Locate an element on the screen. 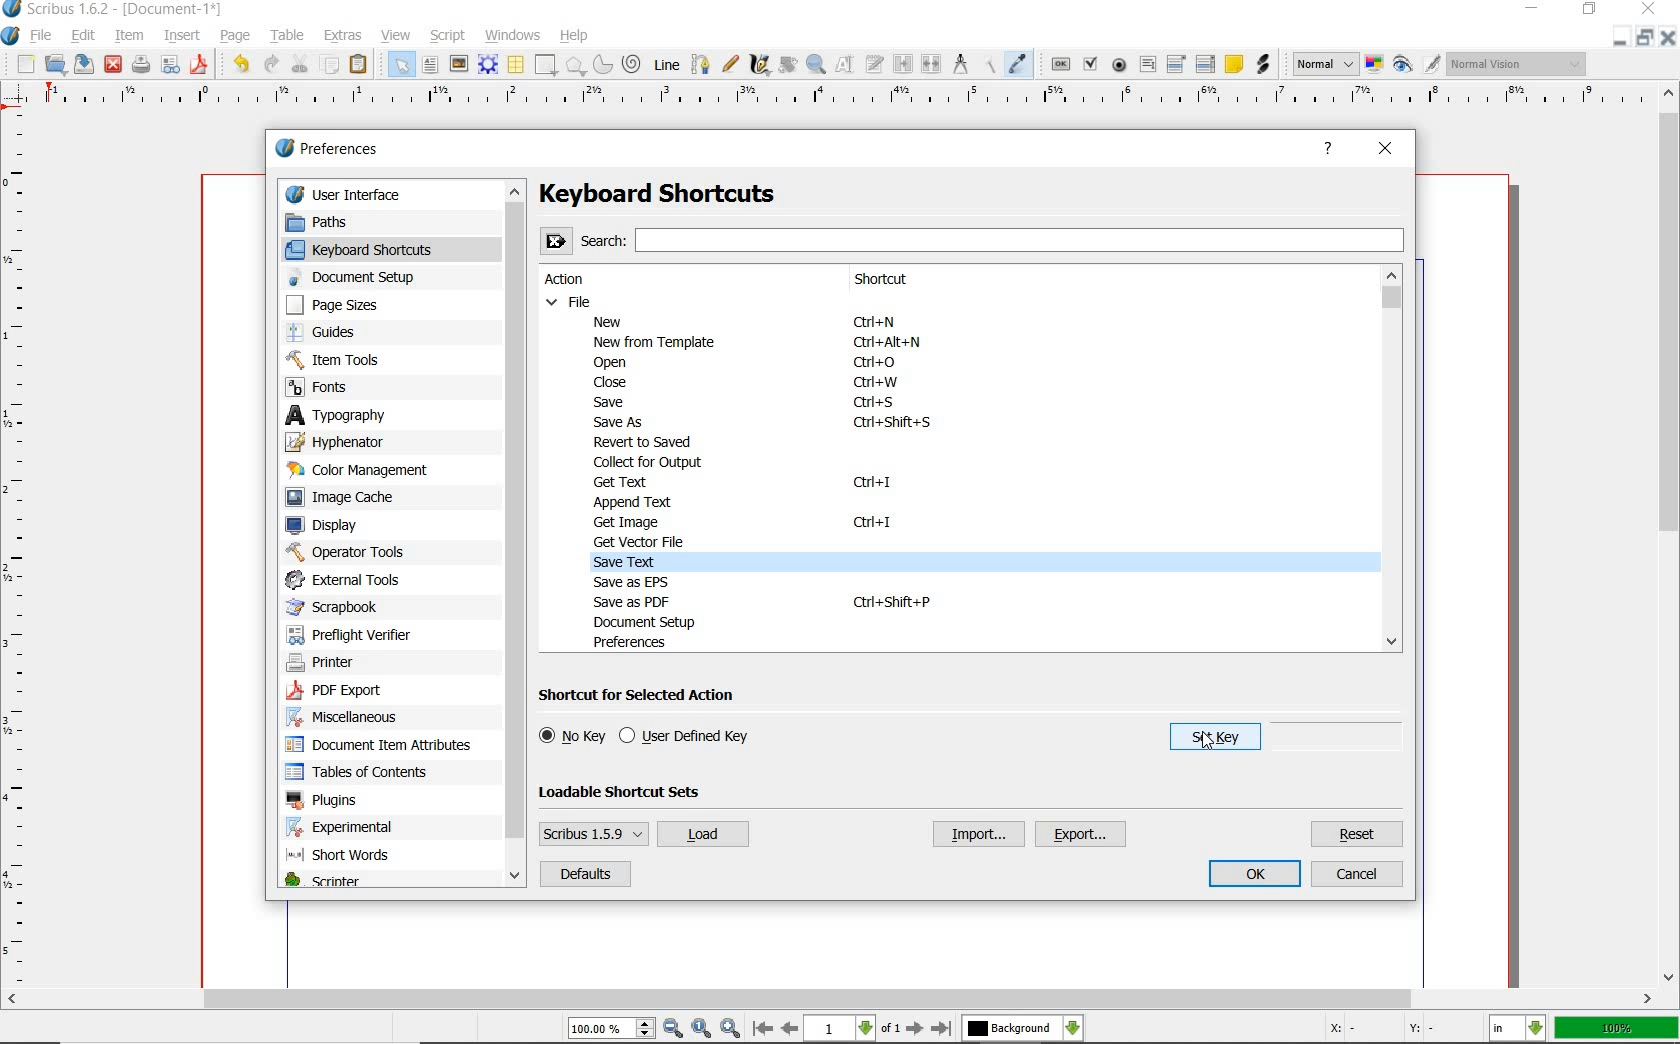 The height and width of the screenshot is (1044, 1680). select the current unit is located at coordinates (1517, 1030).